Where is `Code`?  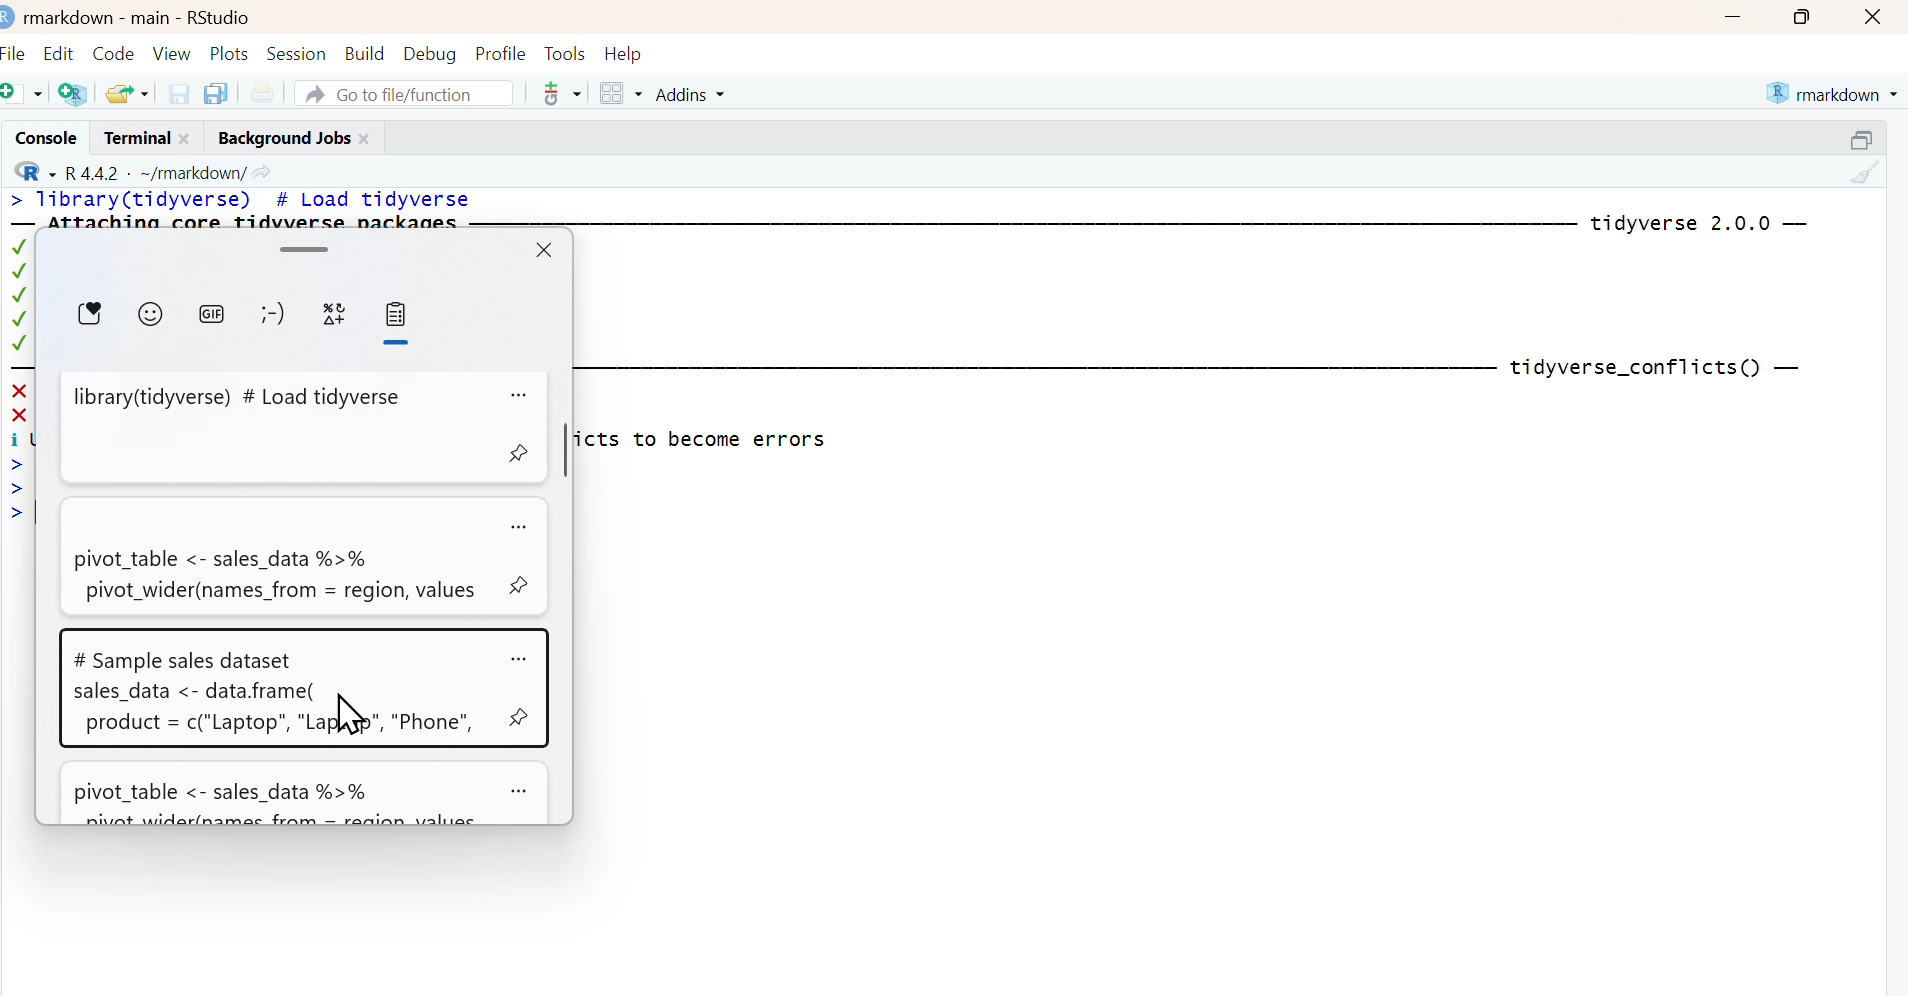 Code is located at coordinates (114, 48).